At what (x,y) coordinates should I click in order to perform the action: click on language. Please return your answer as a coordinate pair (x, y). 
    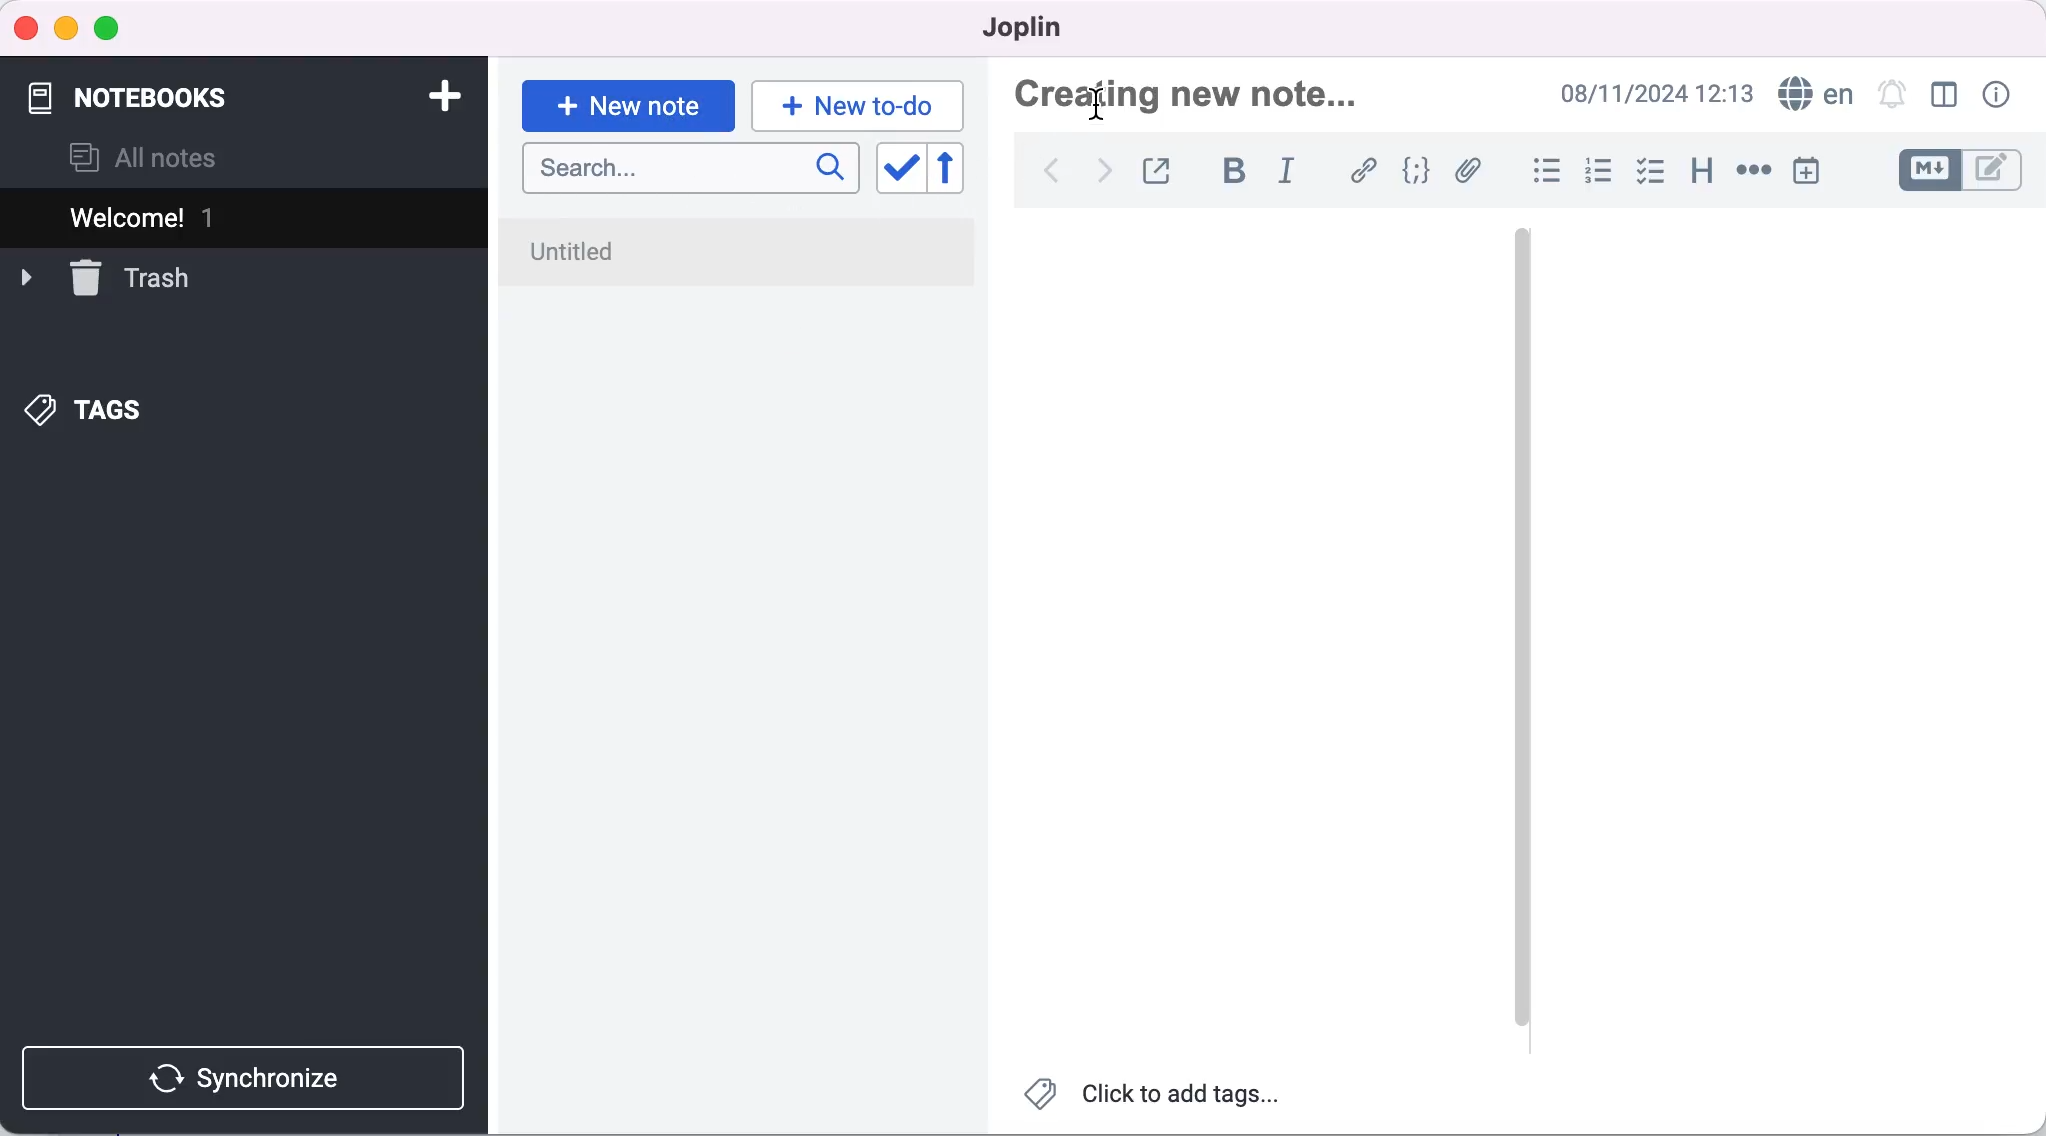
    Looking at the image, I should click on (1813, 94).